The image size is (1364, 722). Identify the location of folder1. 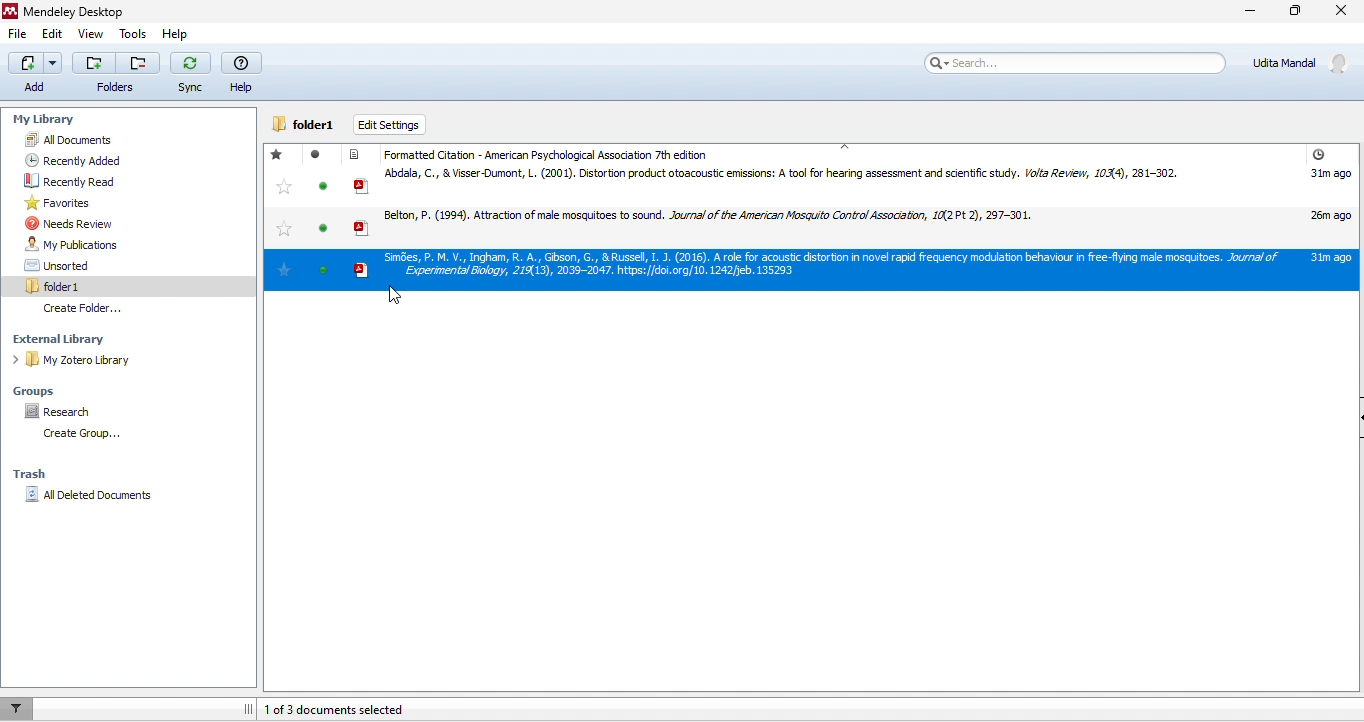
(306, 124).